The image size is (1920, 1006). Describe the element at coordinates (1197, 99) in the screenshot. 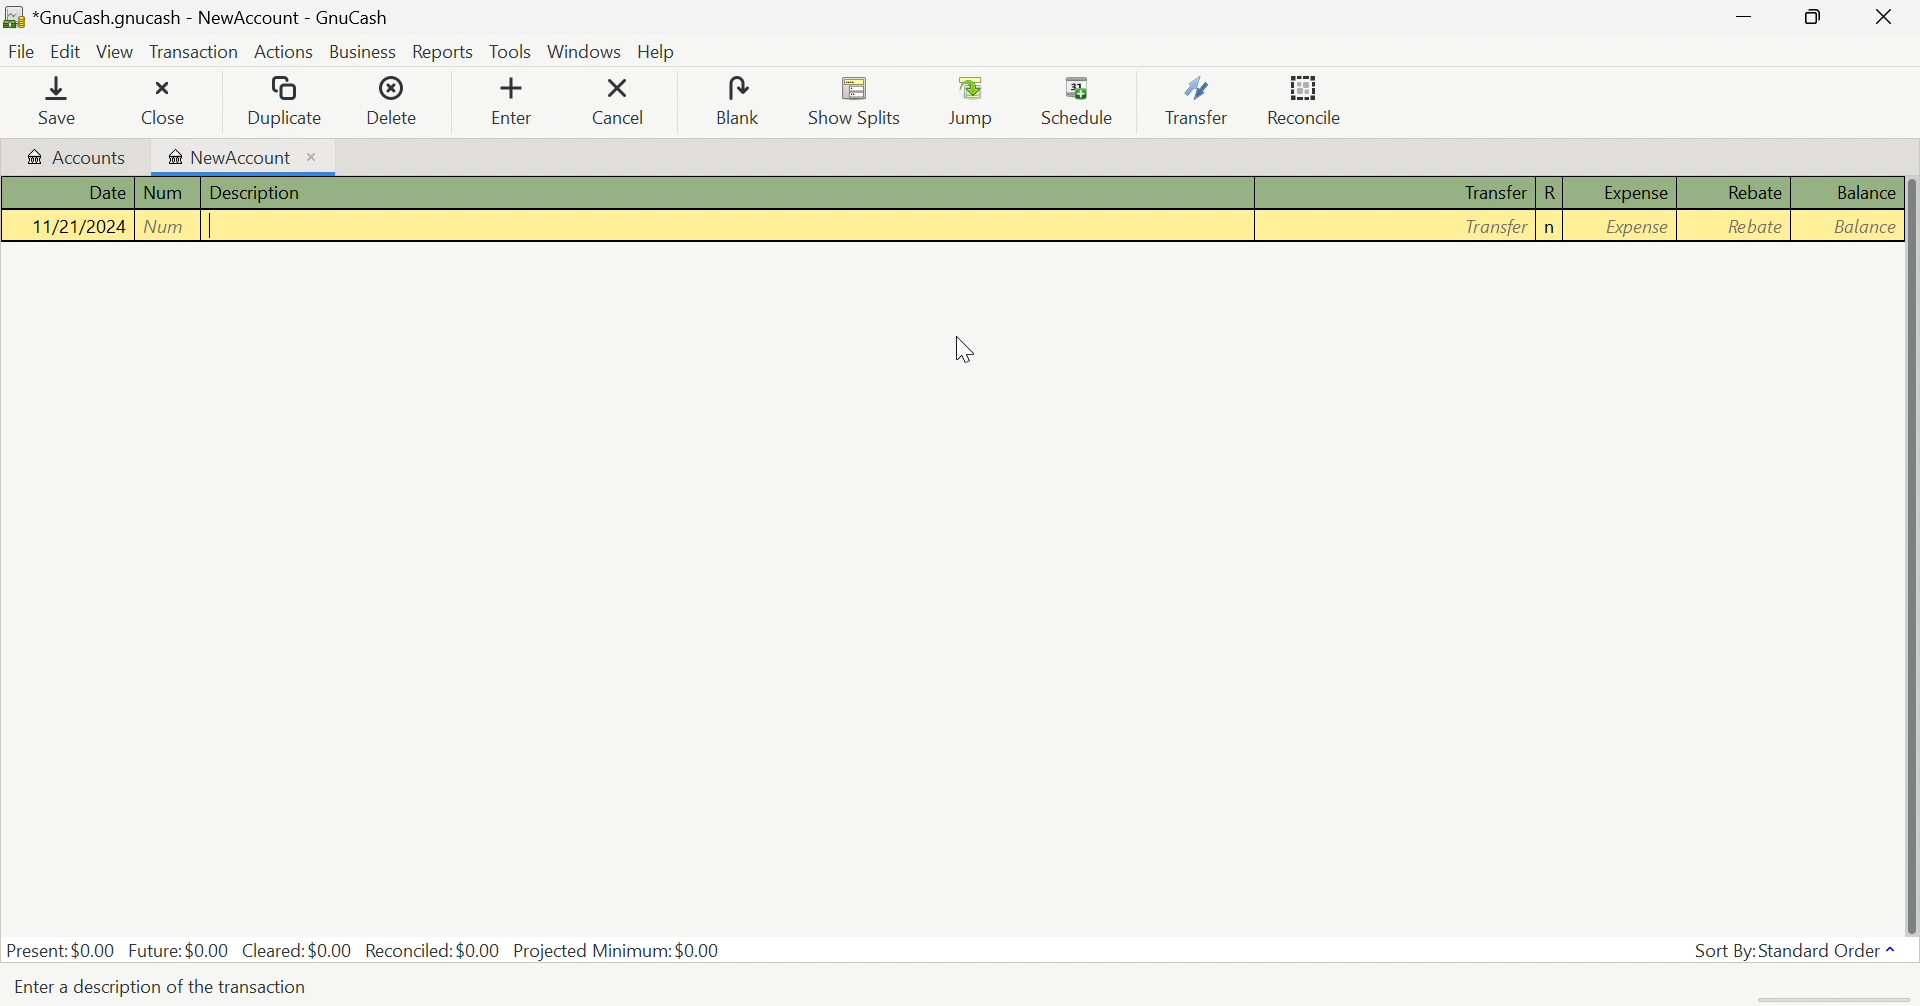

I see `Transfer` at that location.